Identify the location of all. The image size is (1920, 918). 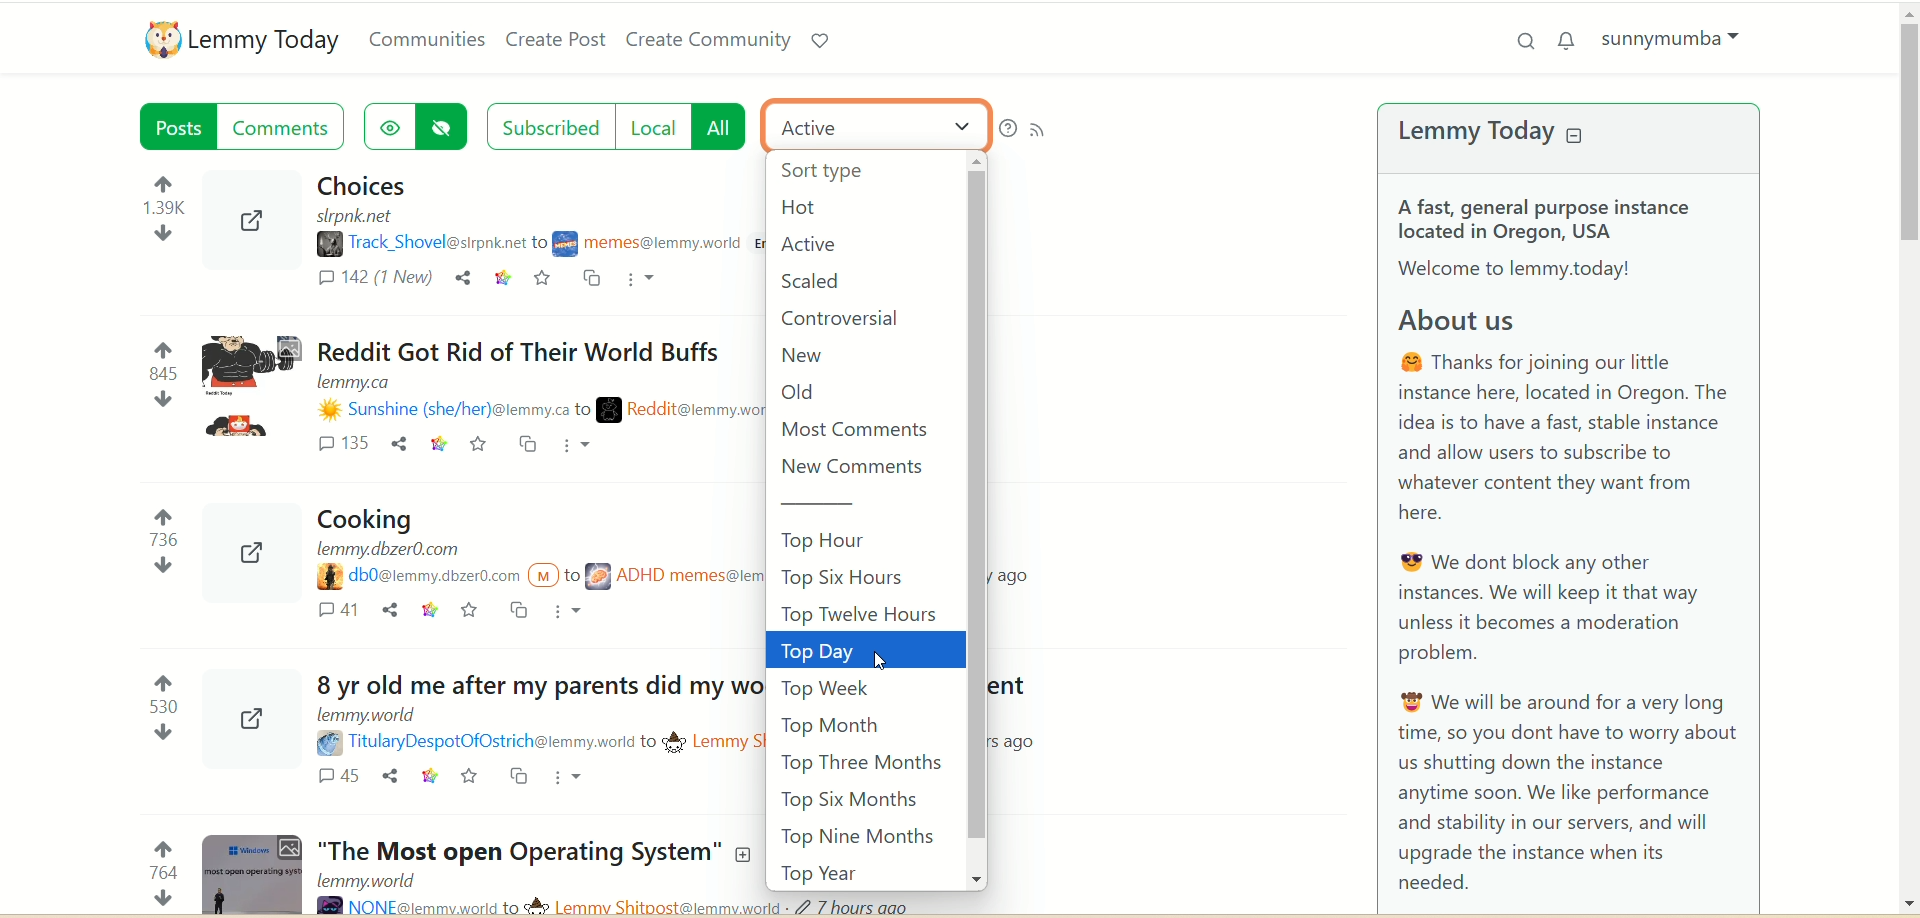
(728, 126).